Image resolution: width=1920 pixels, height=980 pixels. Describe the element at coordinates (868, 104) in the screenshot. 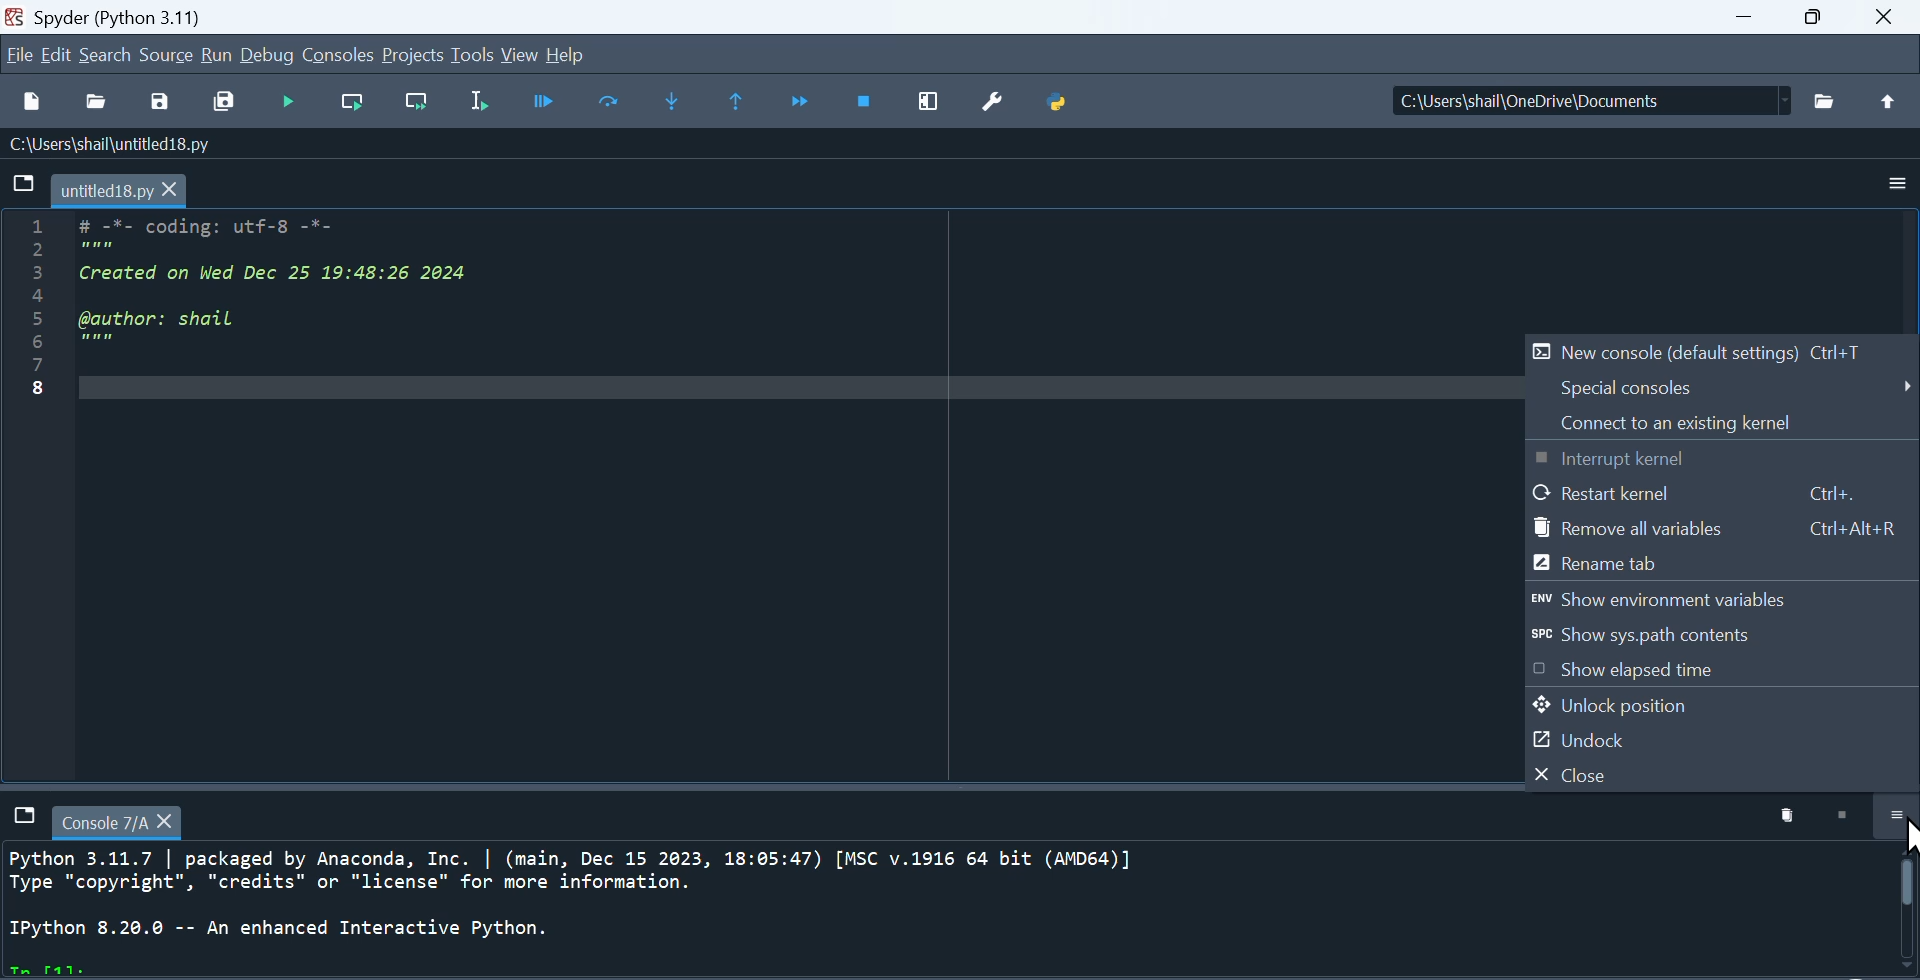

I see `stop debugging` at that location.